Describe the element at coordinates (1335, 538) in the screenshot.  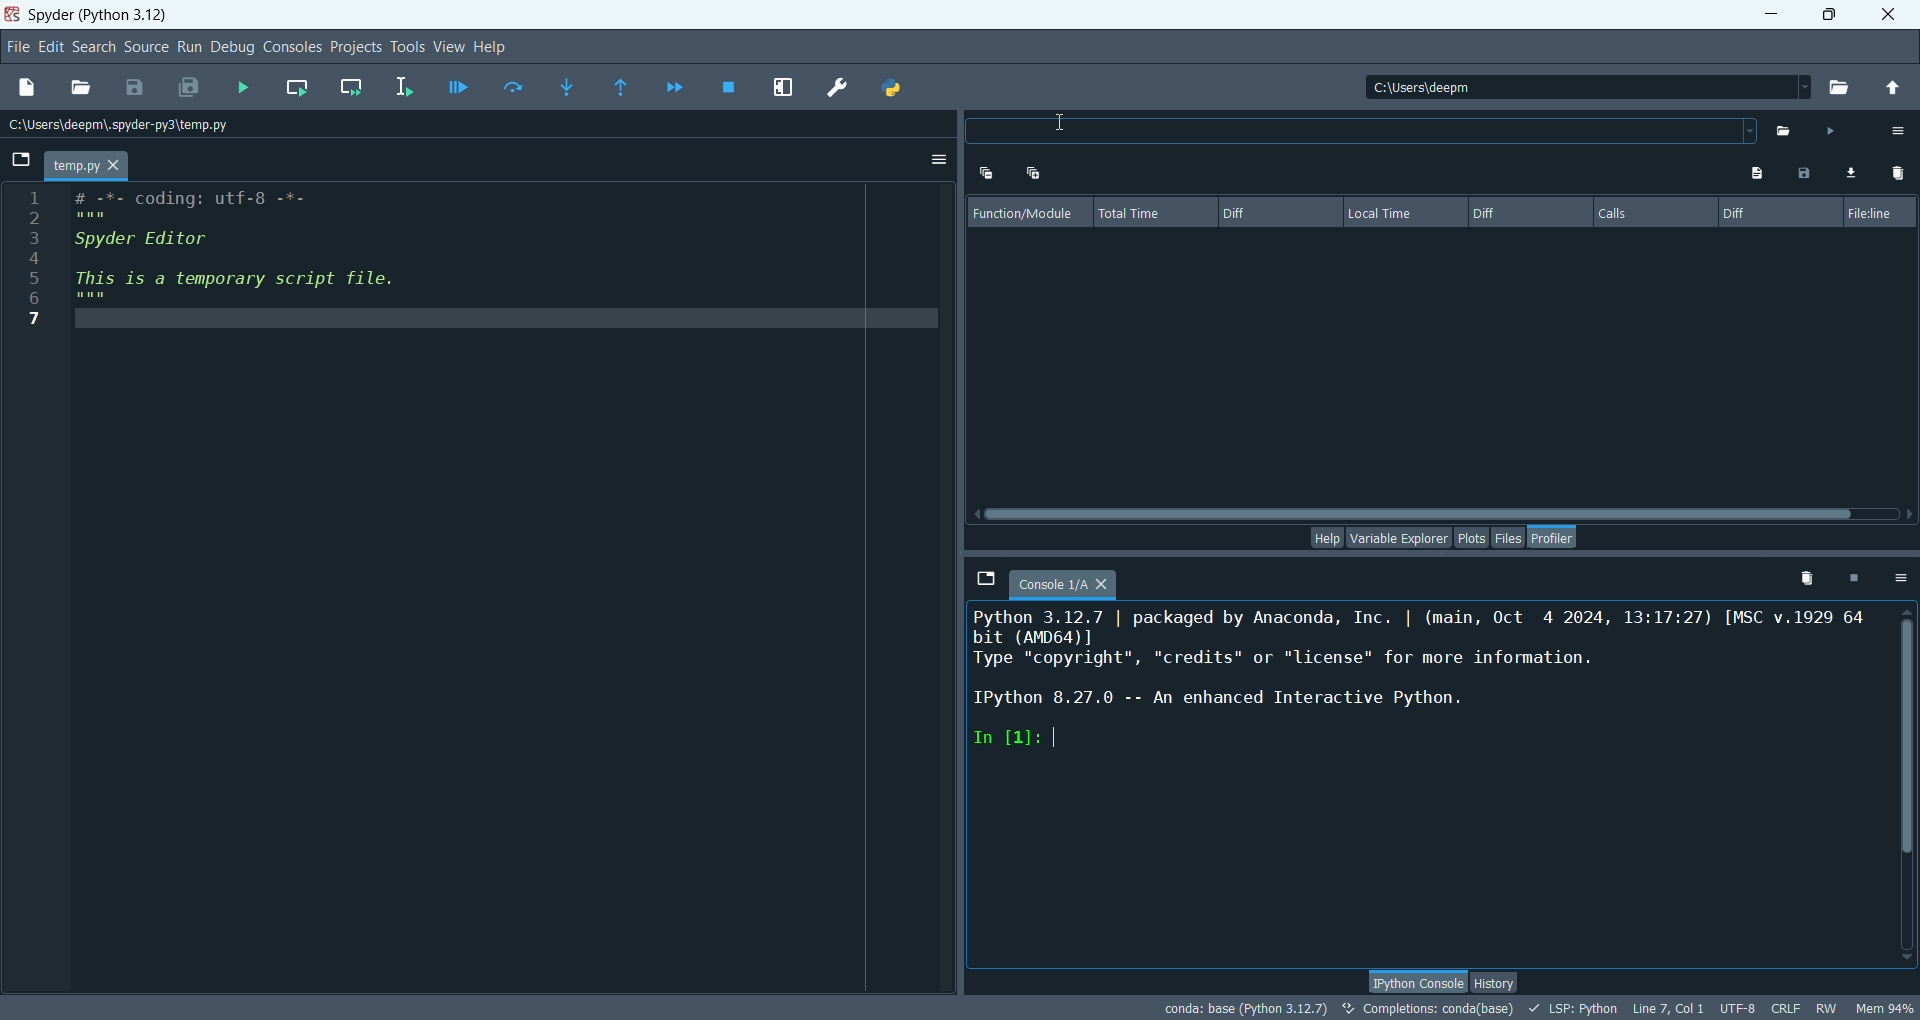
I see `help` at that location.